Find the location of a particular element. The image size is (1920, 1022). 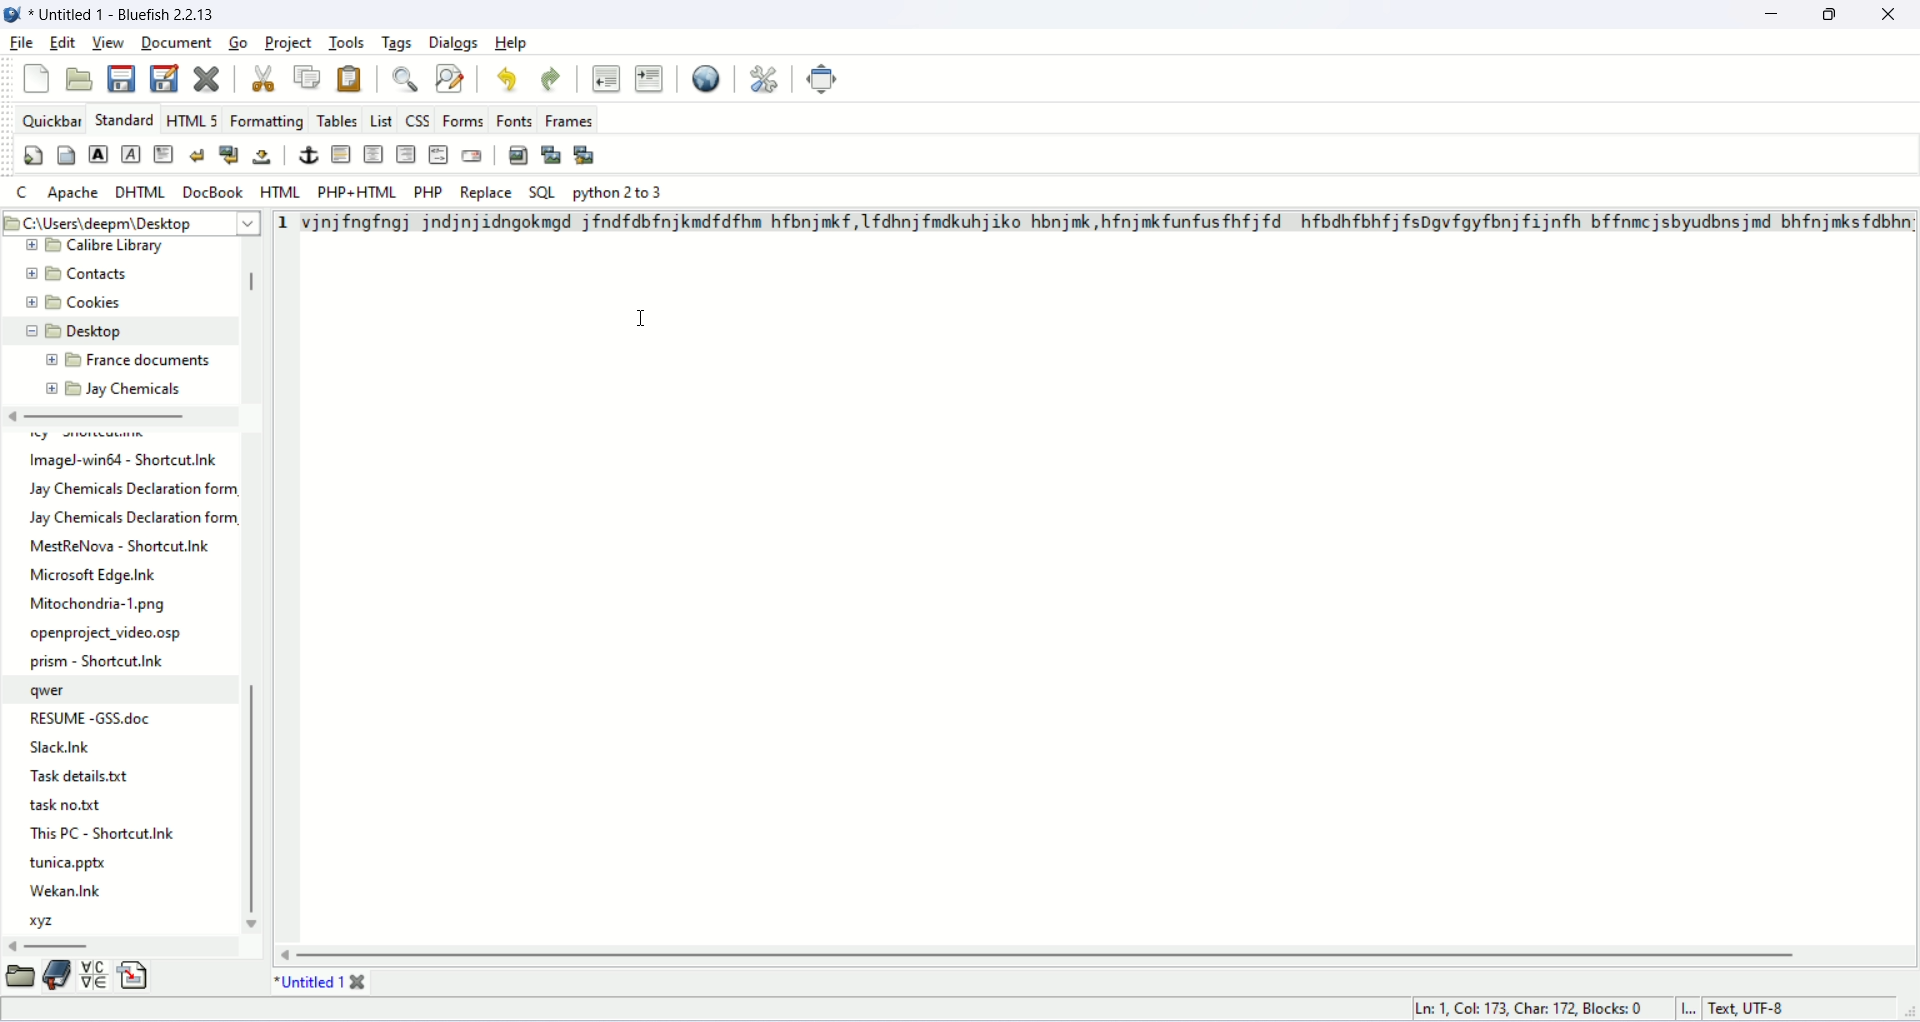

tools is located at coordinates (352, 43).